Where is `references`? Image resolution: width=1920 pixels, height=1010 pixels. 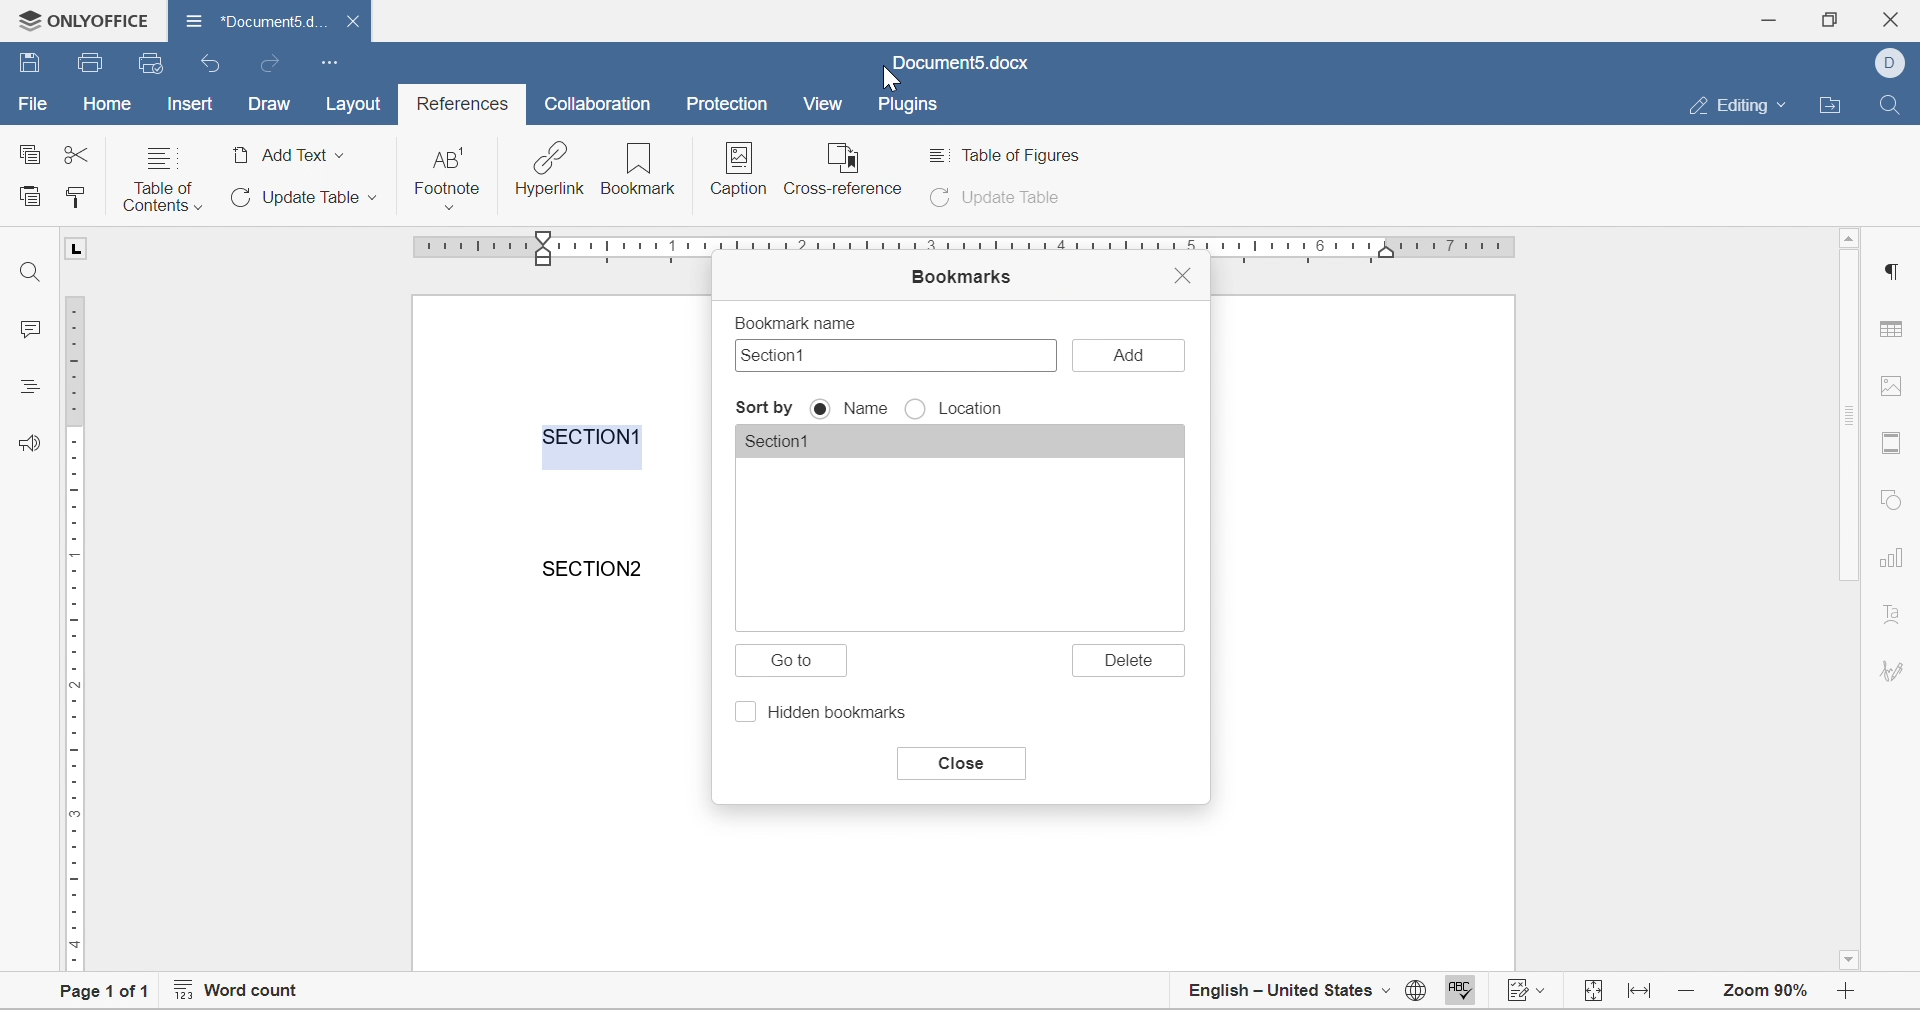
references is located at coordinates (464, 104).